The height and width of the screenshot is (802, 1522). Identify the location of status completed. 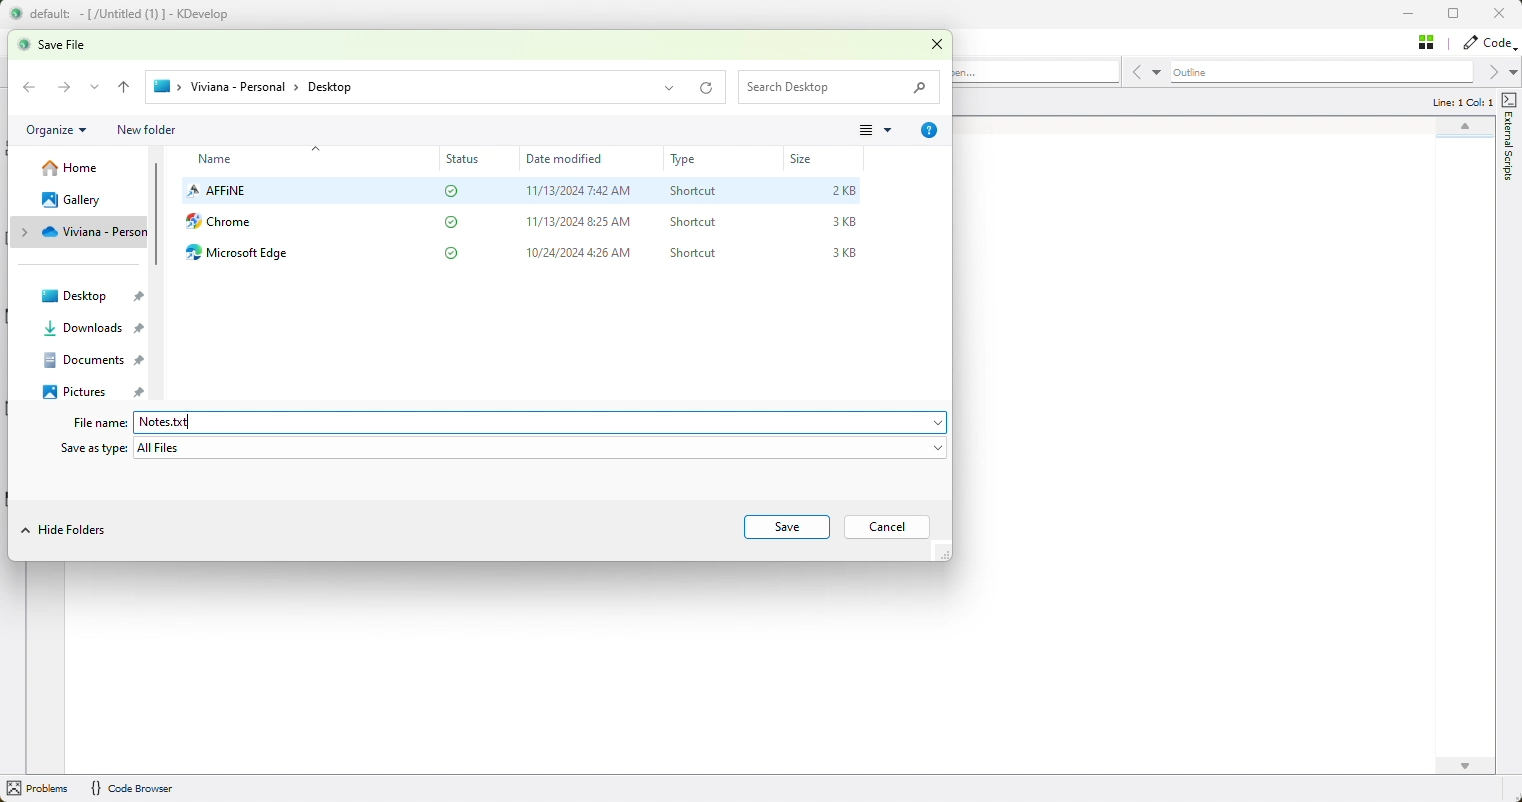
(456, 222).